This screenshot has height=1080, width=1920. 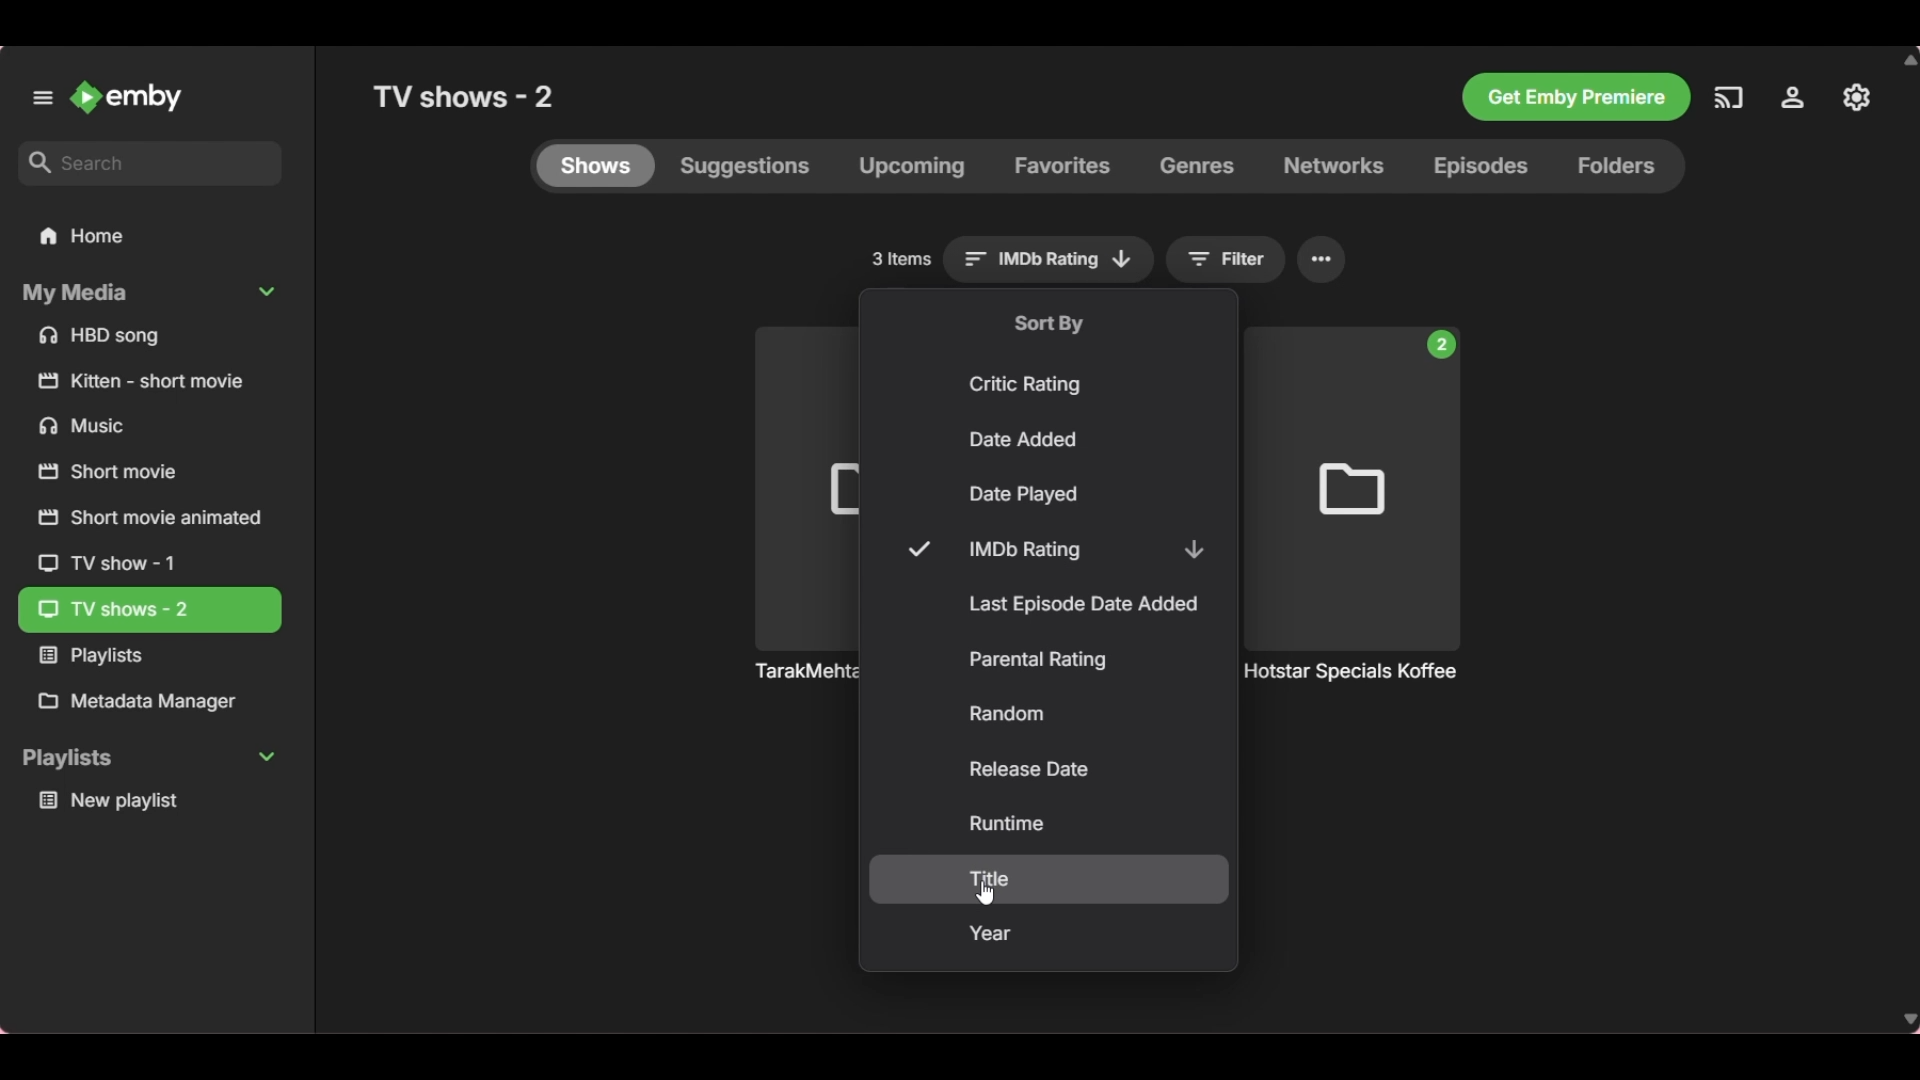 What do you see at coordinates (149, 163) in the screenshot?
I see `Search box` at bounding box center [149, 163].